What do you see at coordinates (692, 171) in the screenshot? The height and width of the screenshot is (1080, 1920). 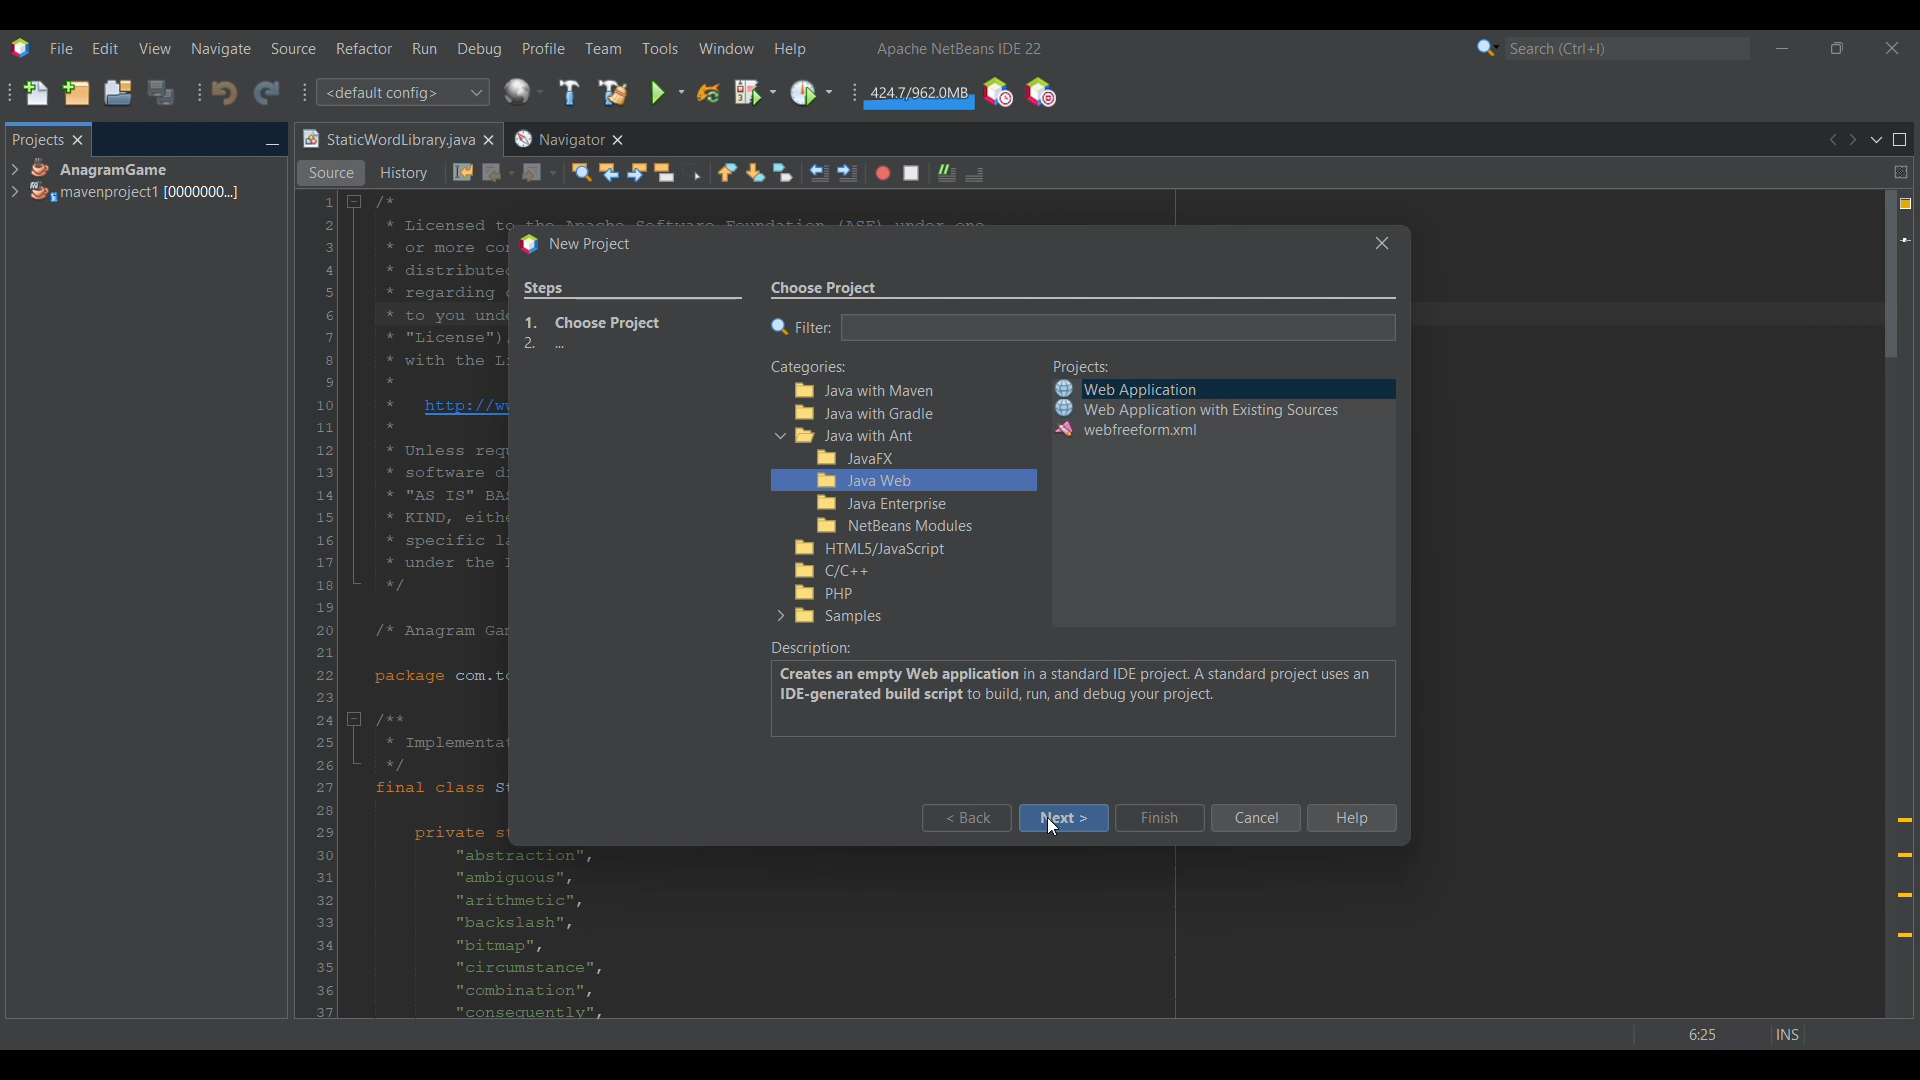 I see `Toggle rectangular selection` at bounding box center [692, 171].